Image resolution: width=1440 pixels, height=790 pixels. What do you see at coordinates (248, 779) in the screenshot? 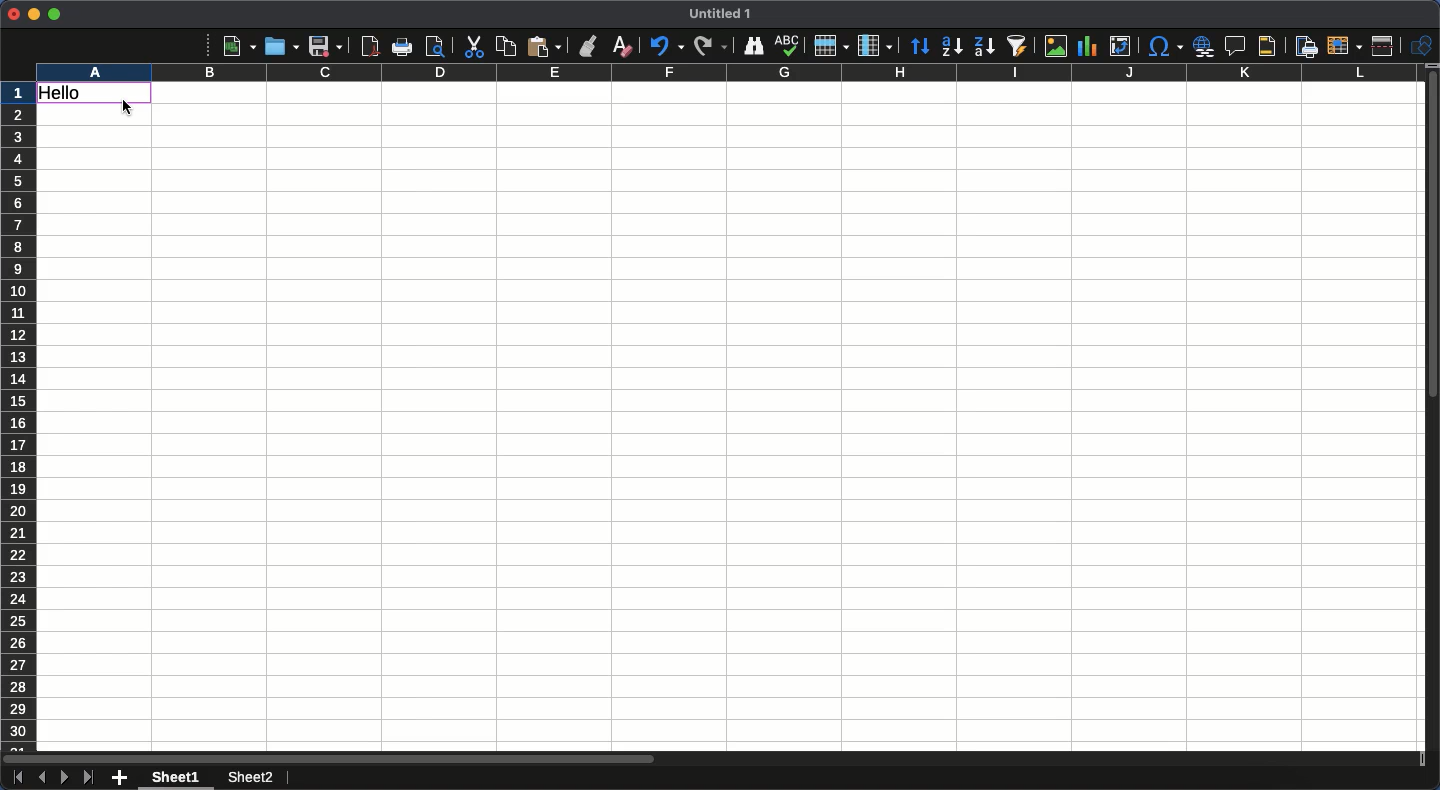
I see `Sheet 2` at bounding box center [248, 779].